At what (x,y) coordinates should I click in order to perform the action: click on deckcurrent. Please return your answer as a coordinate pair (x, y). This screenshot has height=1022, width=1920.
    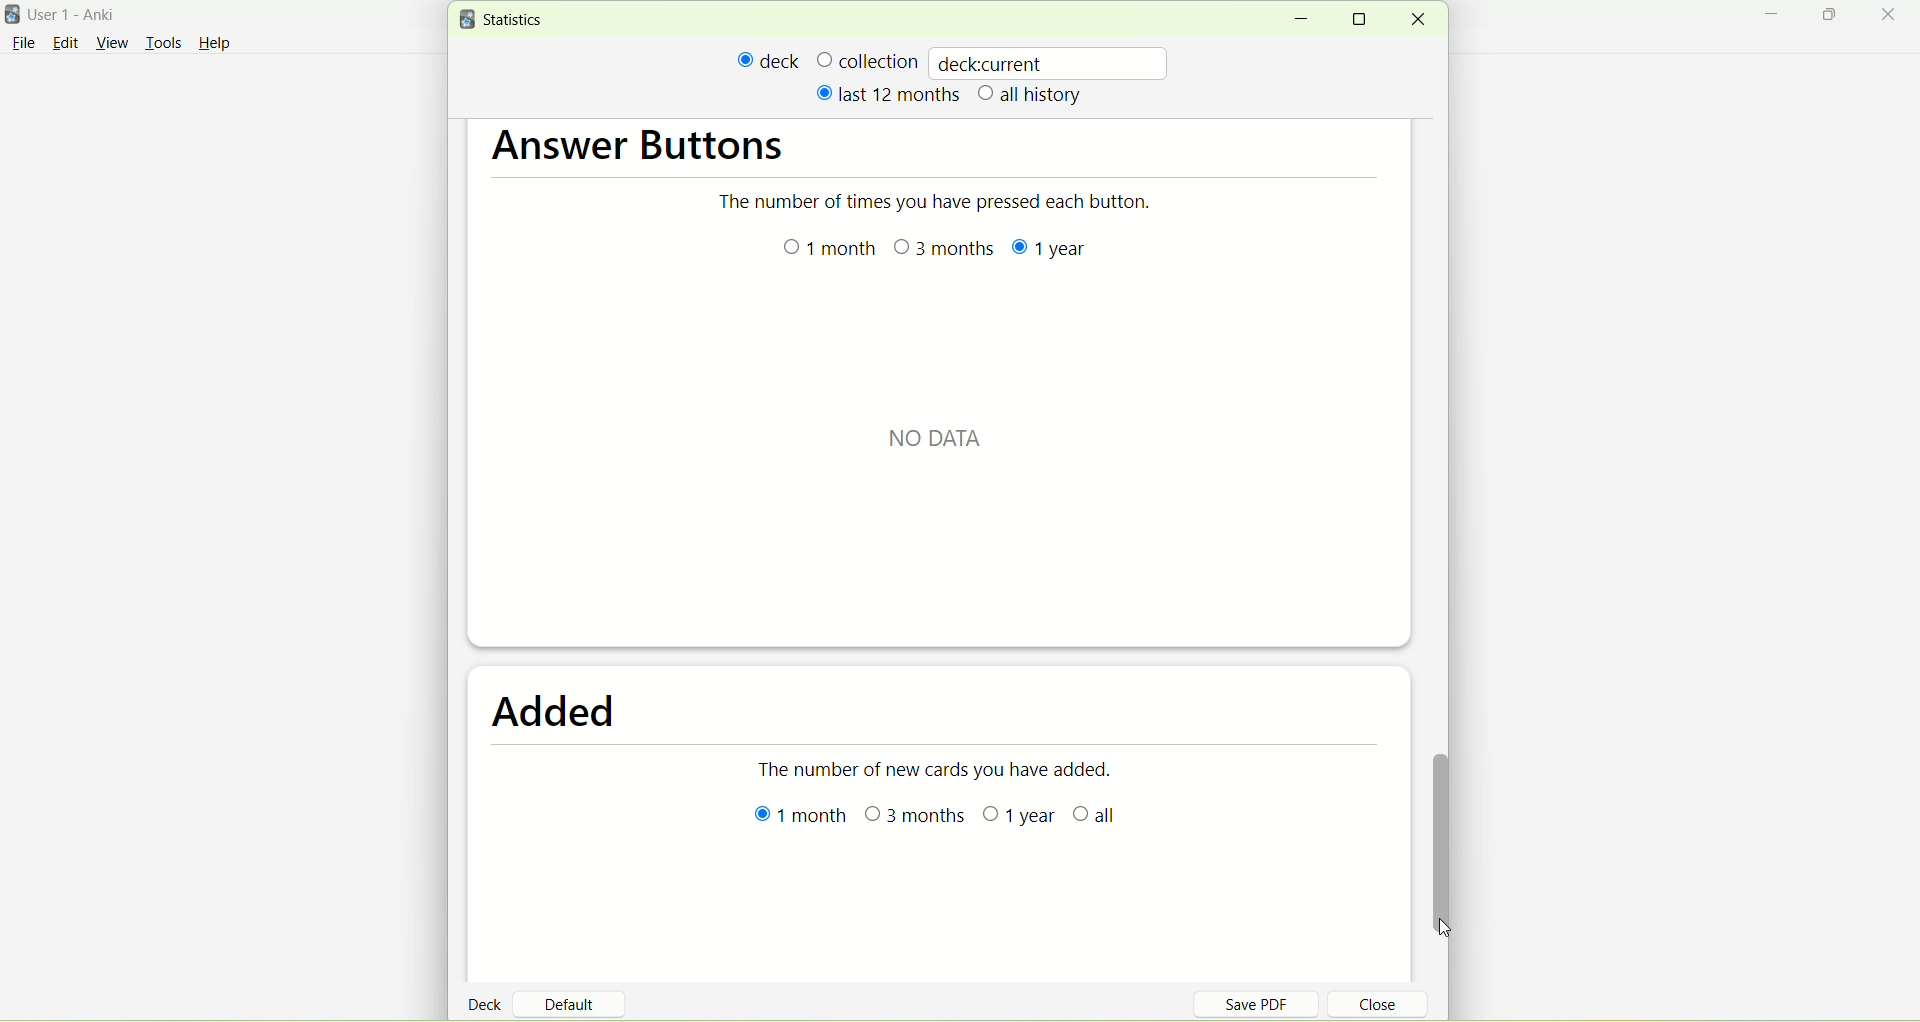
    Looking at the image, I should click on (1051, 62).